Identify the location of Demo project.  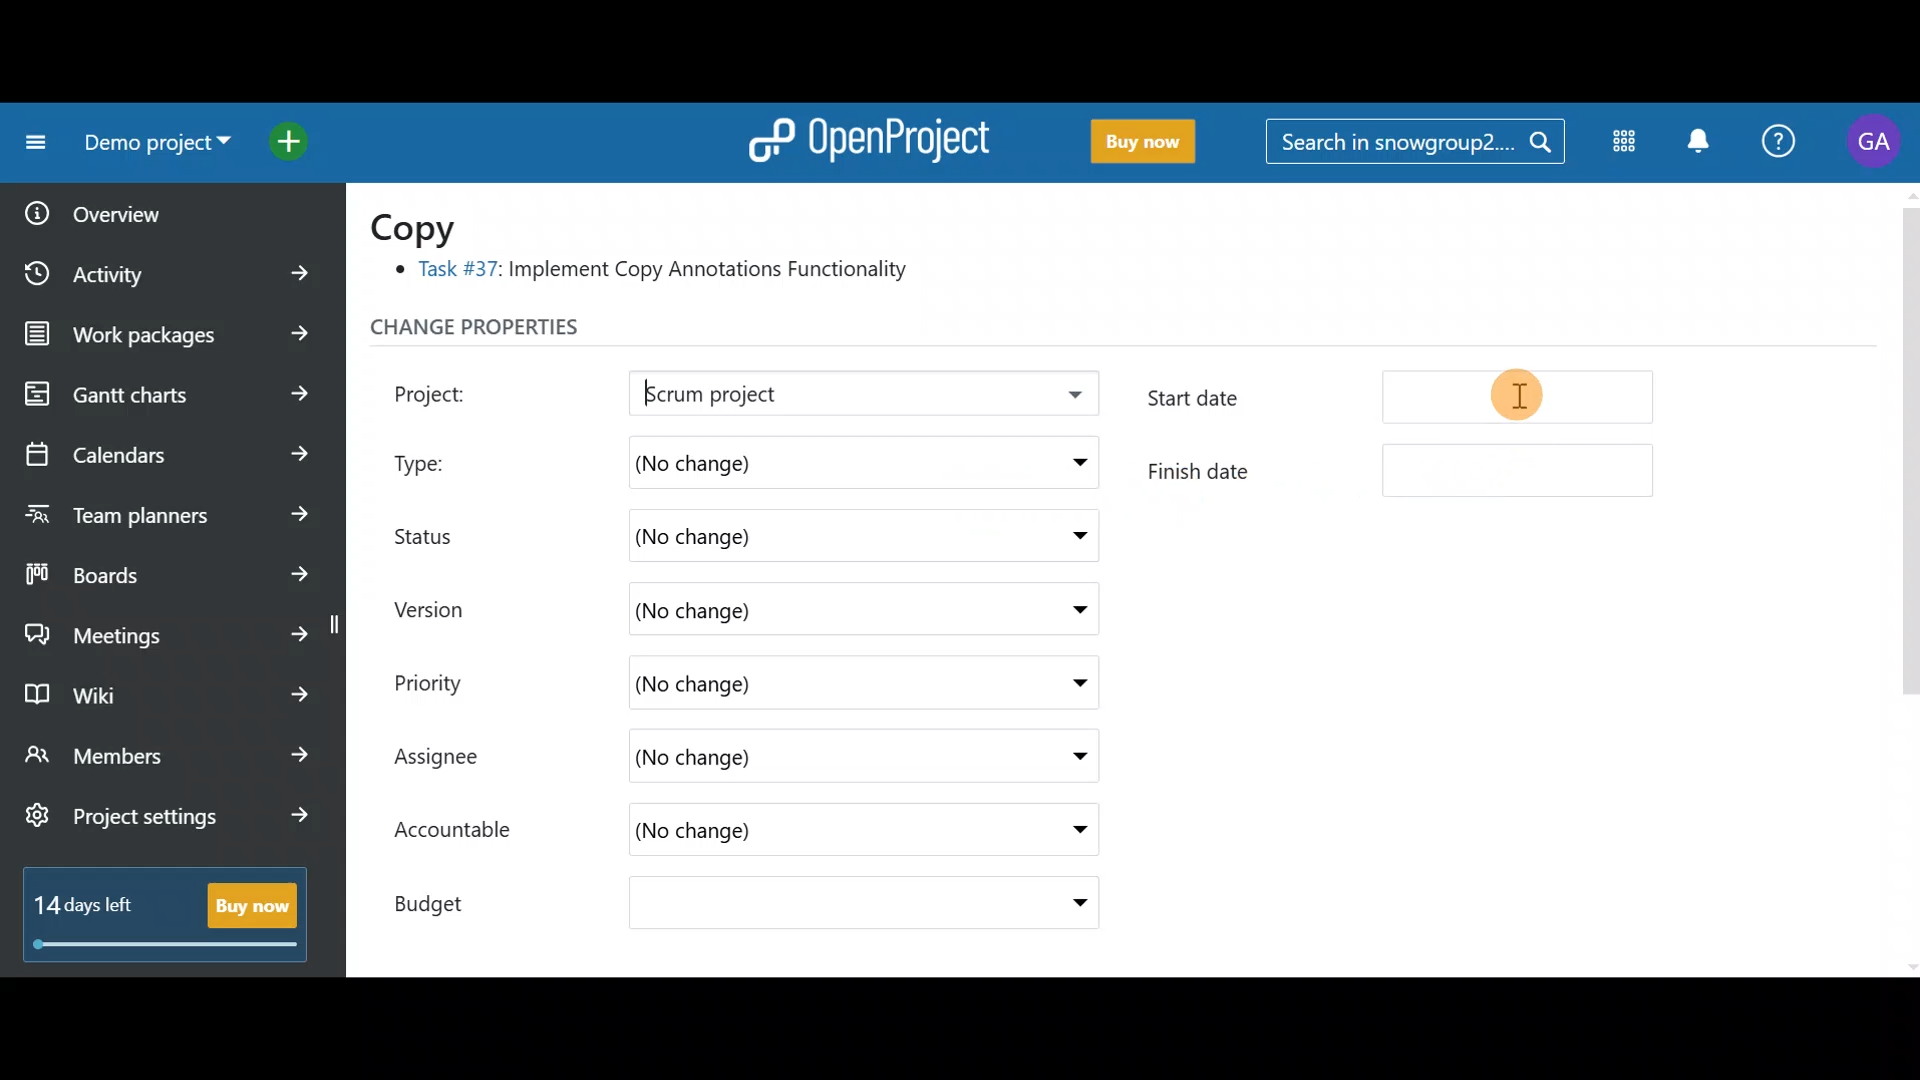
(150, 147).